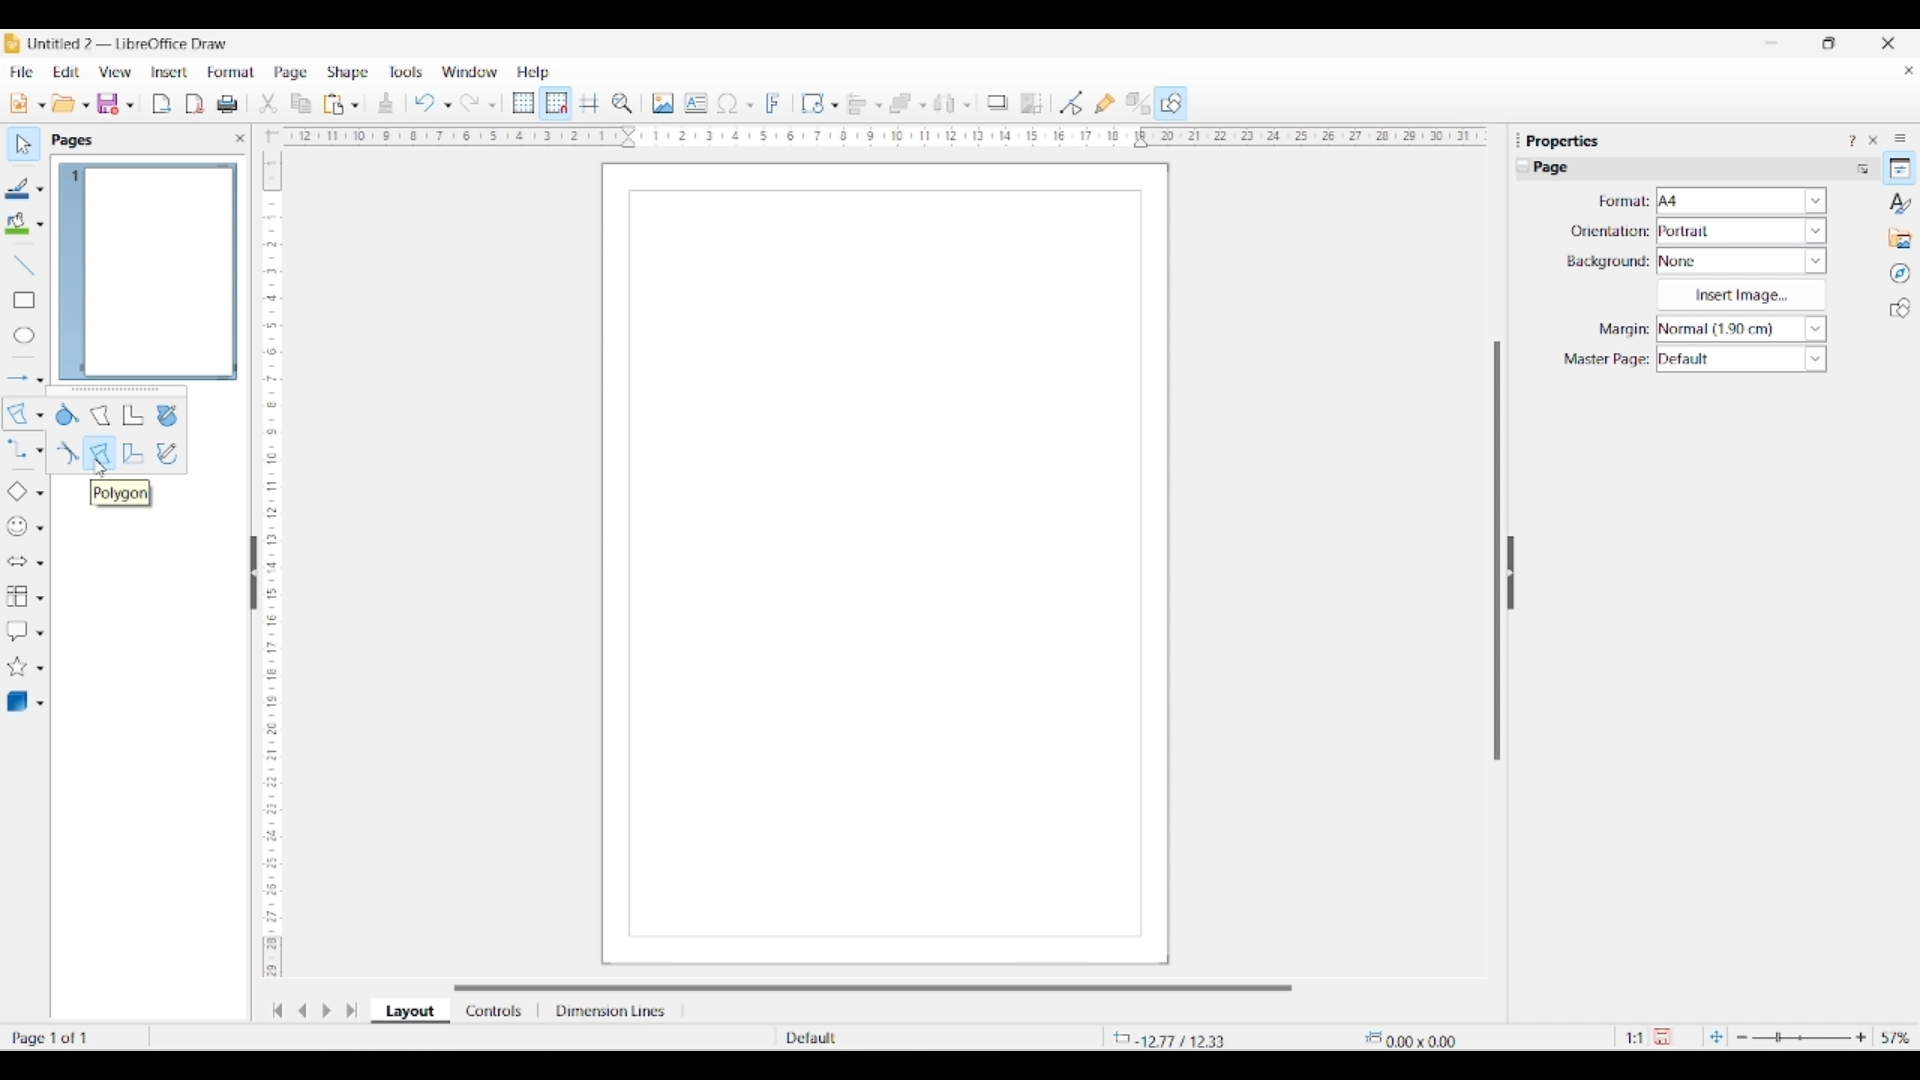 This screenshot has width=1920, height=1080. Describe the element at coordinates (130, 106) in the screenshot. I see `Save options` at that location.